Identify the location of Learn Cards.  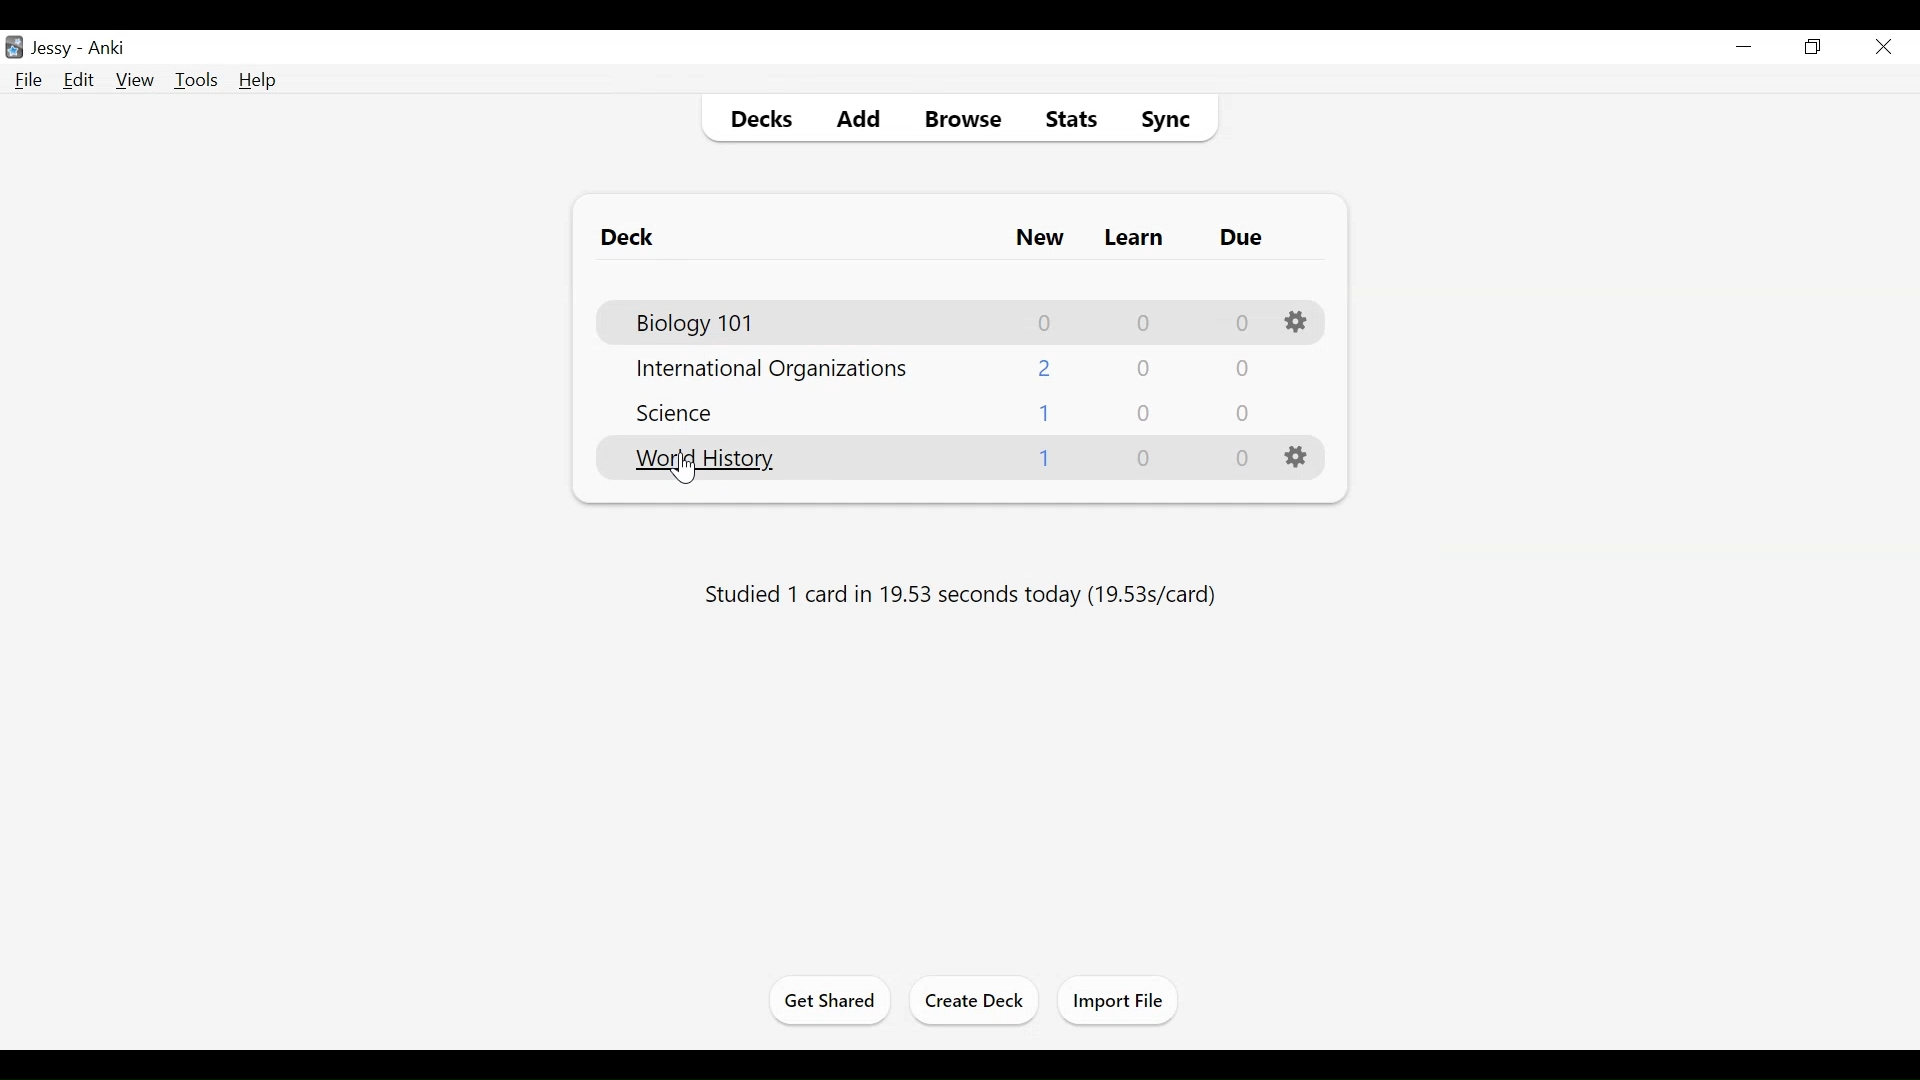
(1135, 236).